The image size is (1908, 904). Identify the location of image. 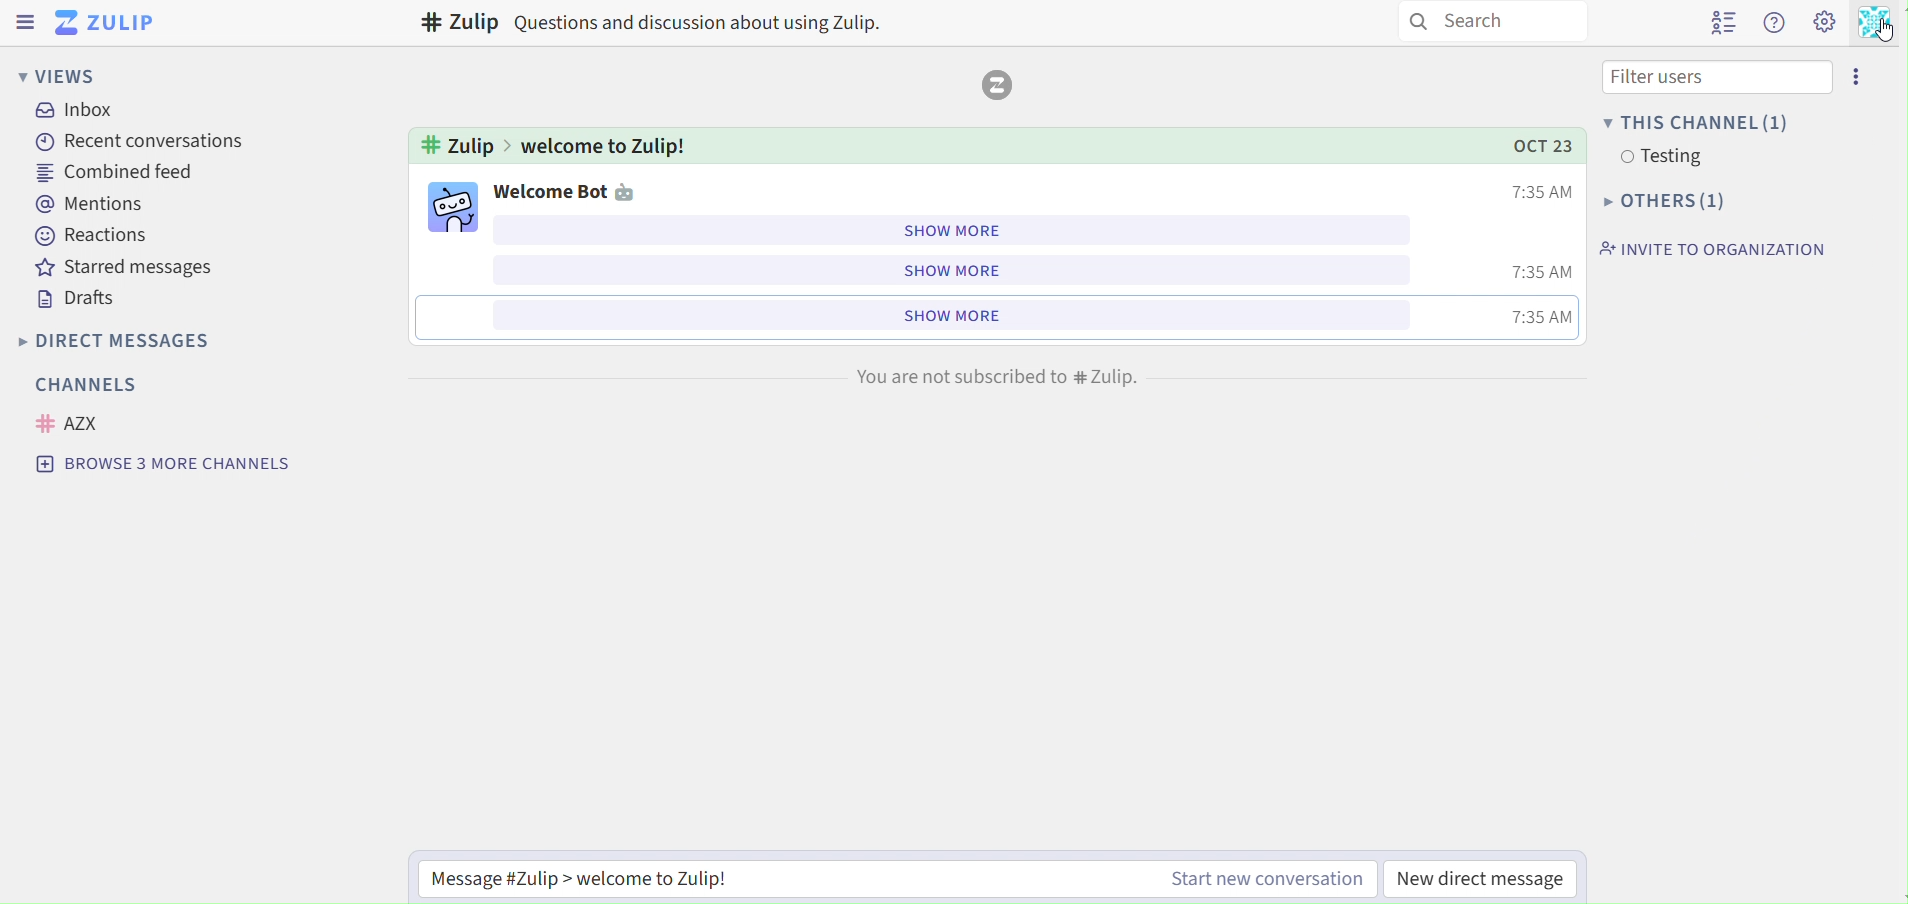
(450, 205).